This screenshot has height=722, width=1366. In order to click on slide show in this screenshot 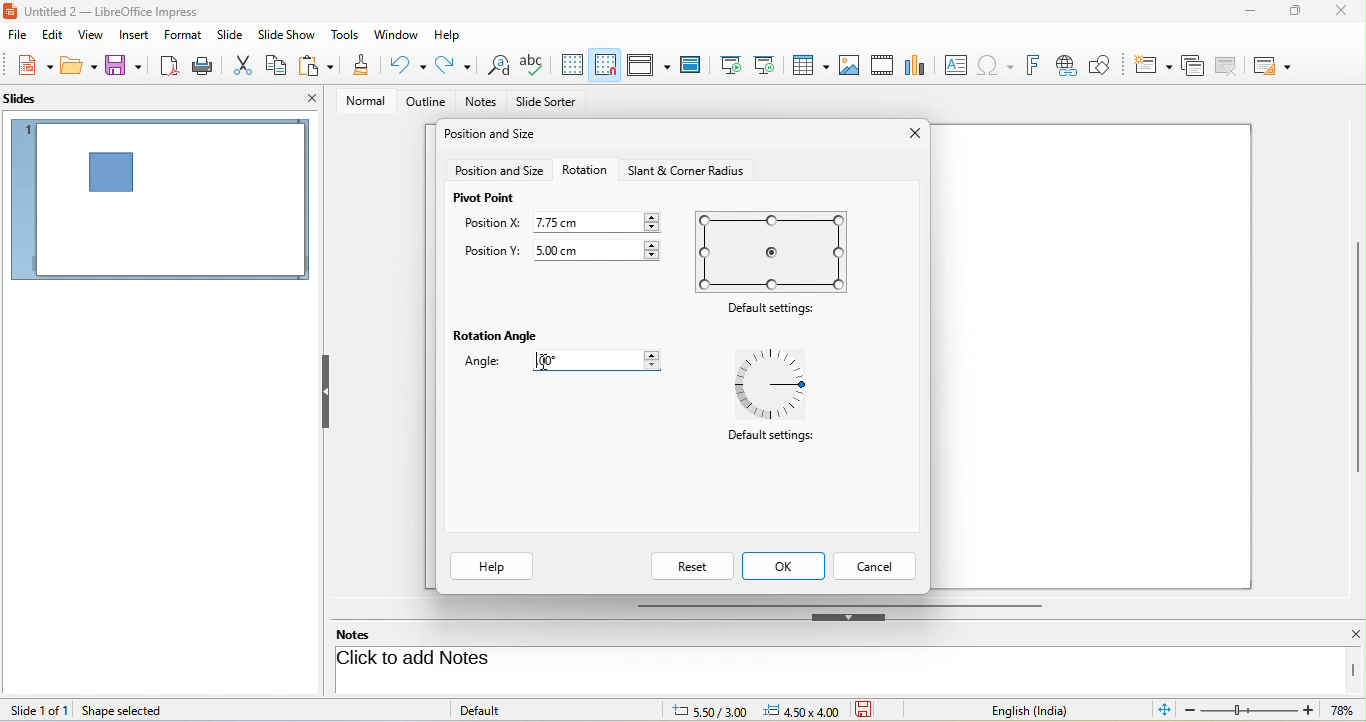, I will do `click(290, 35)`.